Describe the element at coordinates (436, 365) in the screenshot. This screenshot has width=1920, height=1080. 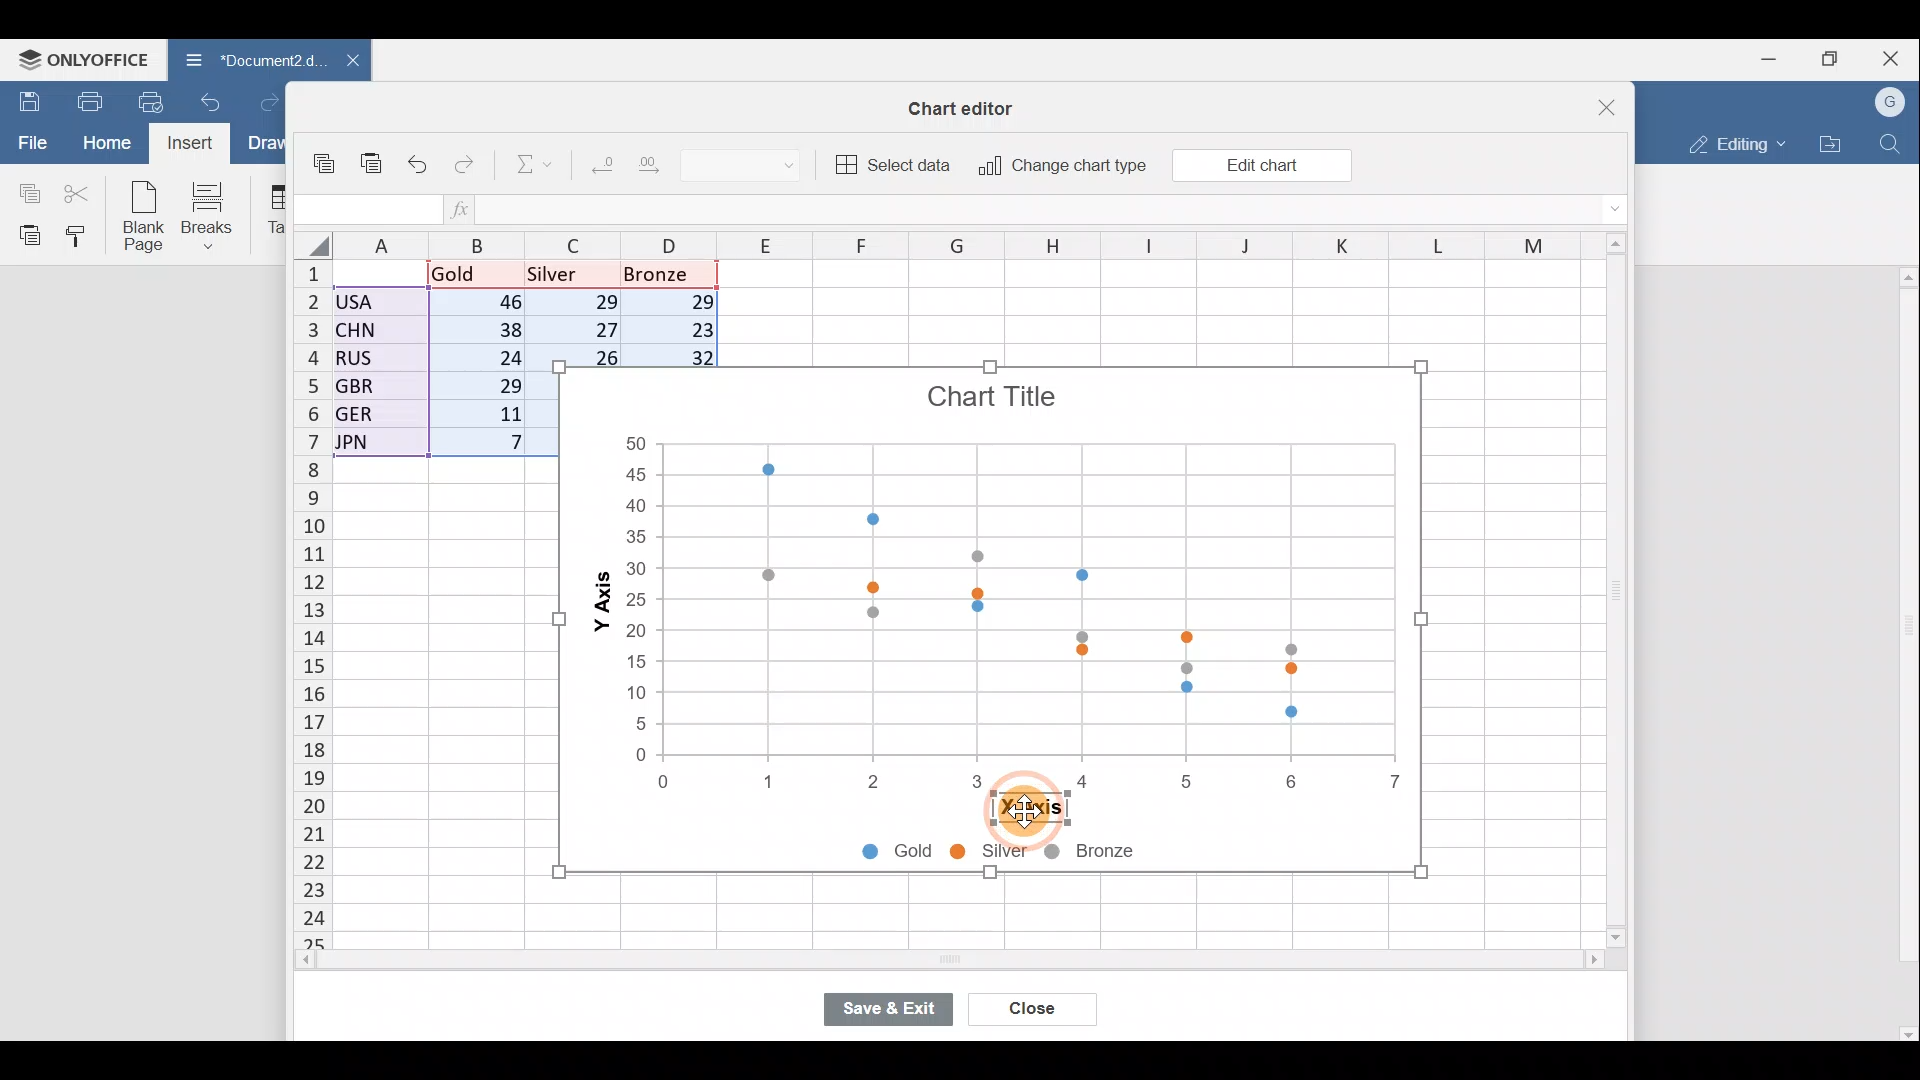
I see `Data` at that location.